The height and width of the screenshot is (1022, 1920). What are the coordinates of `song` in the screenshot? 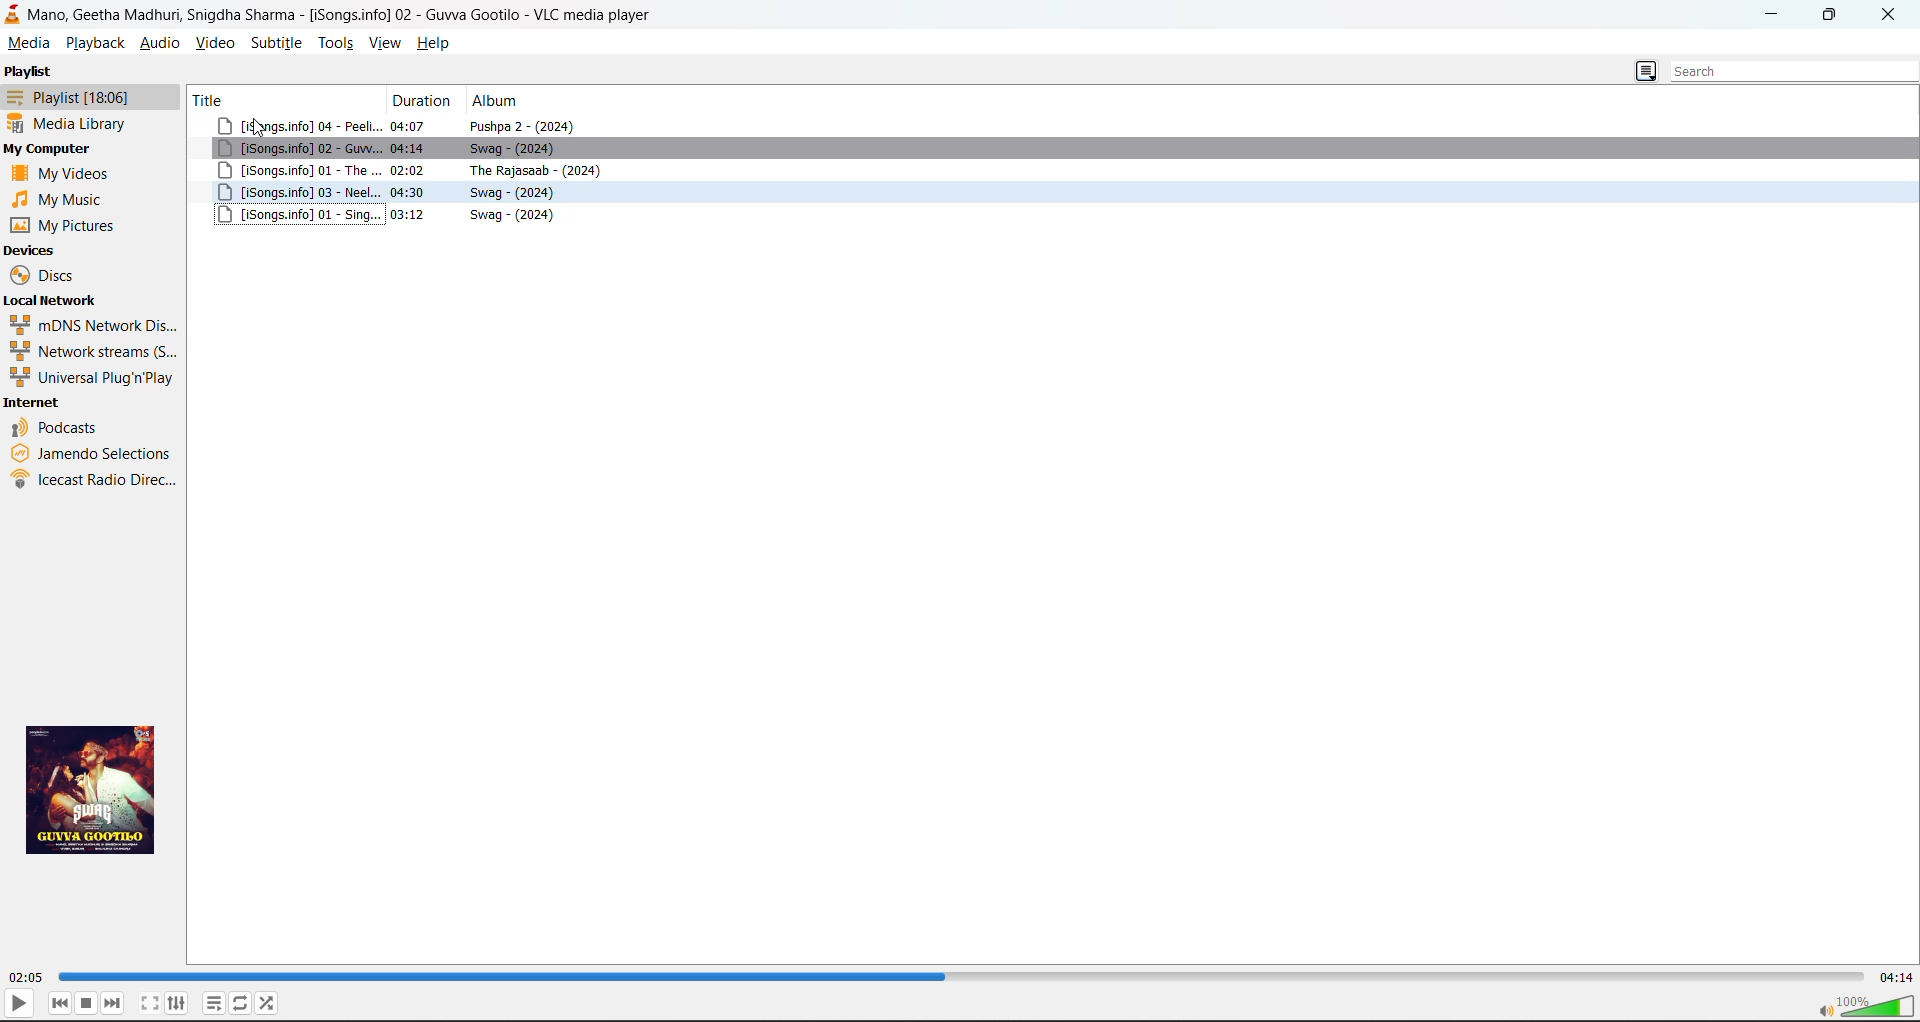 It's located at (1058, 126).